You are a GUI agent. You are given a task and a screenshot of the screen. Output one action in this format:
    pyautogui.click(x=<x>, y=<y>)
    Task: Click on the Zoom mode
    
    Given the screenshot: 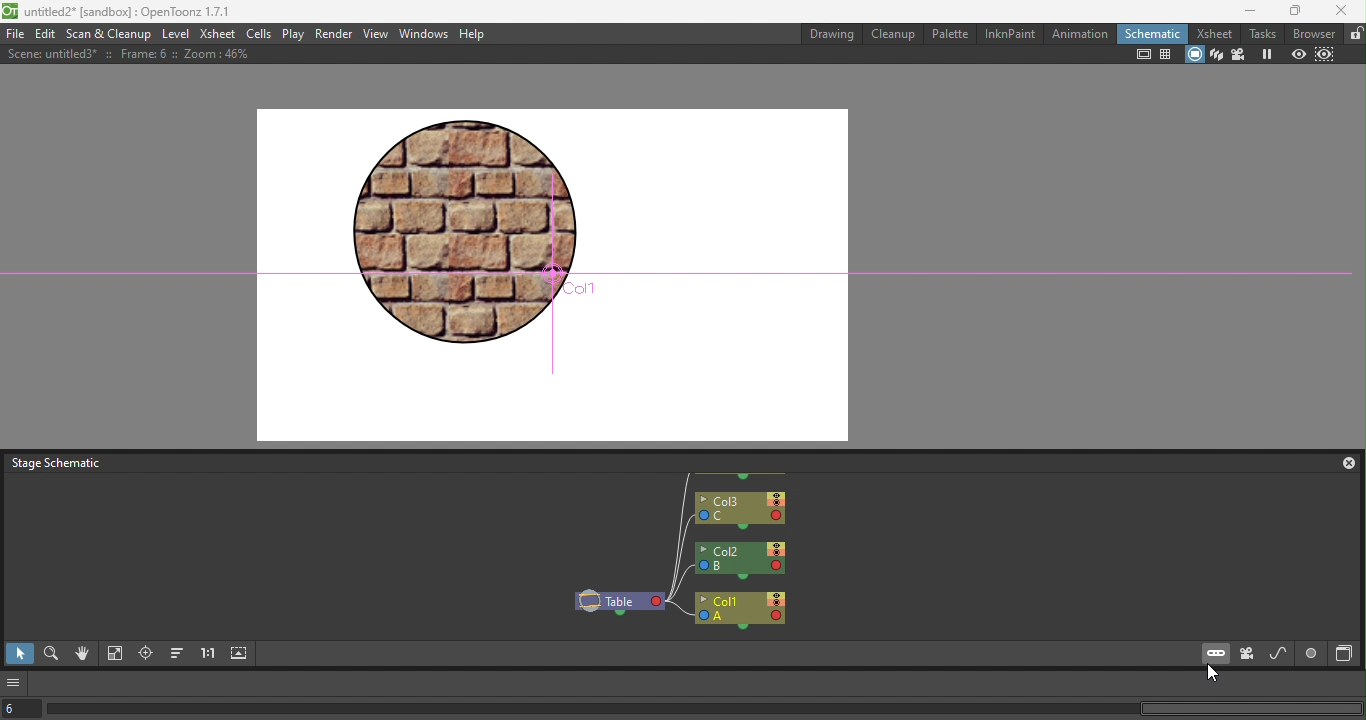 What is the action you would take?
    pyautogui.click(x=51, y=656)
    